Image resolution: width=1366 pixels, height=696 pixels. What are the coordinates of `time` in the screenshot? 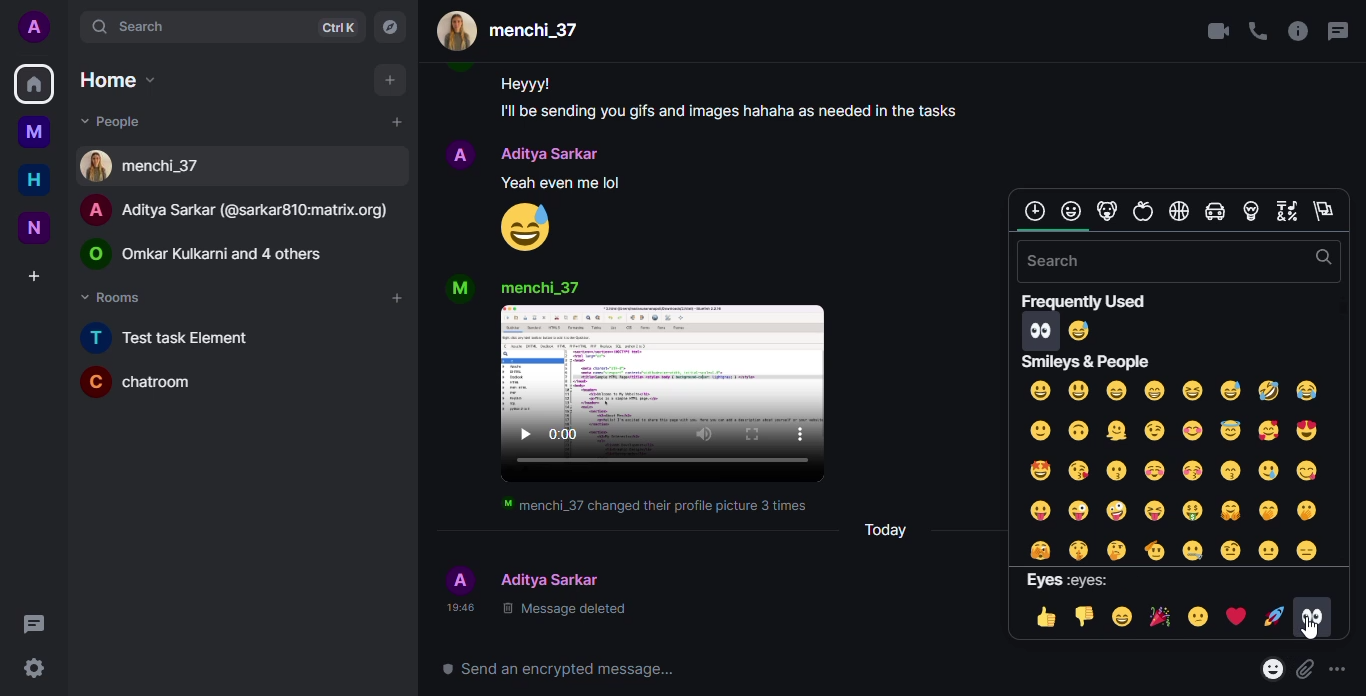 It's located at (455, 608).